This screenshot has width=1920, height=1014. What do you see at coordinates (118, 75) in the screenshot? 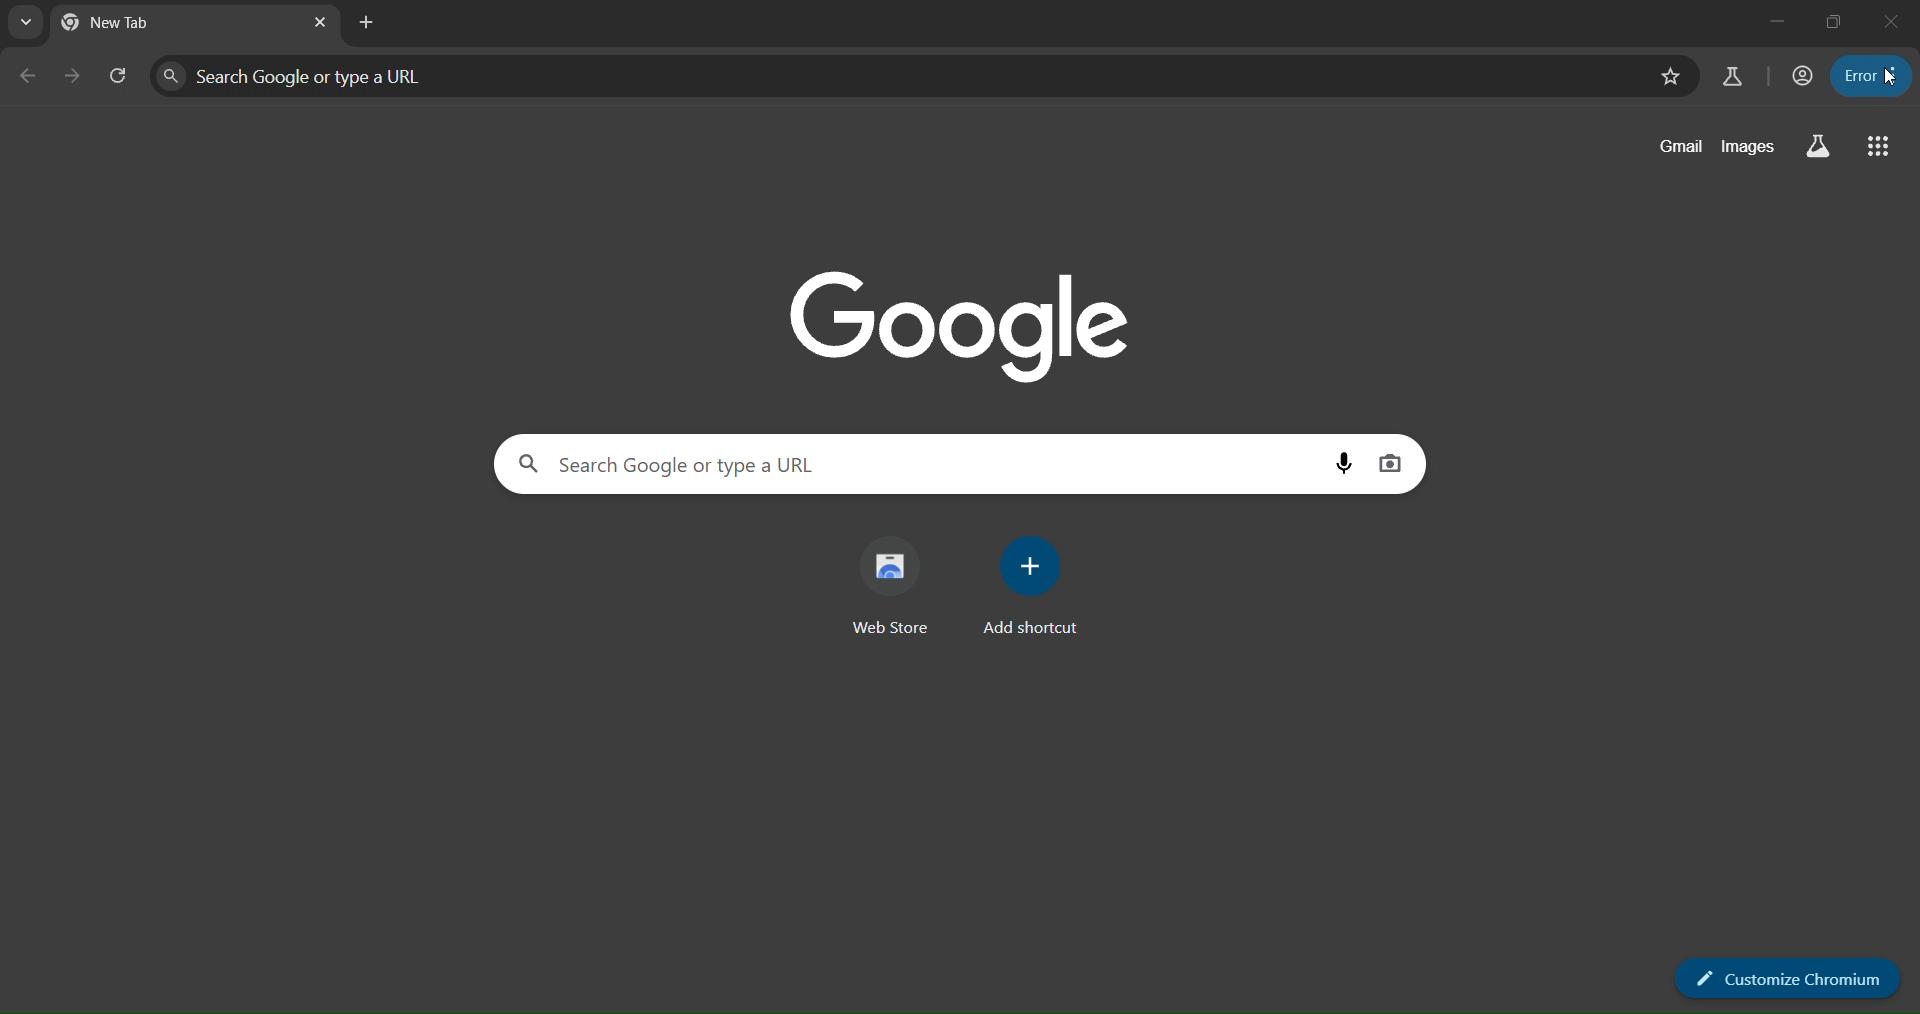
I see `search panel` at bounding box center [118, 75].